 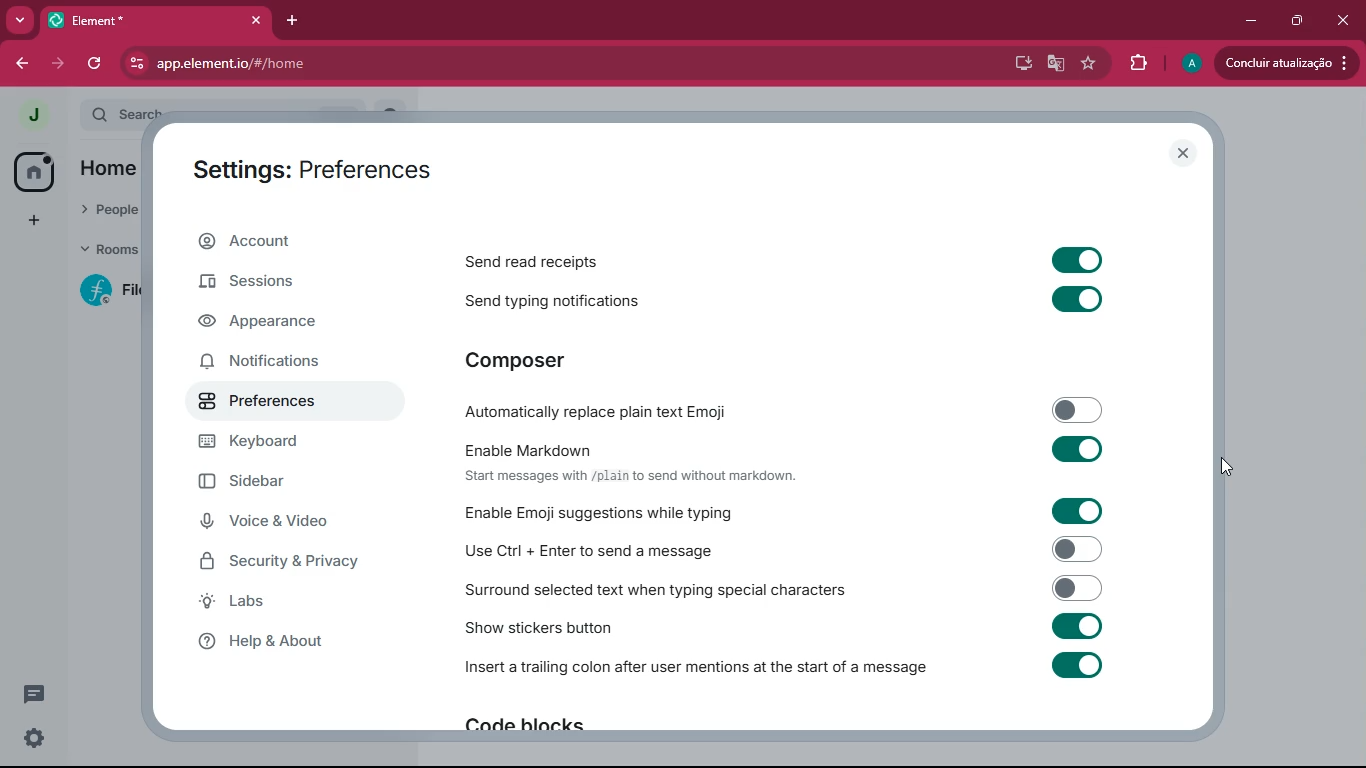 What do you see at coordinates (794, 301) in the screenshot?
I see `Send typing notifications` at bounding box center [794, 301].